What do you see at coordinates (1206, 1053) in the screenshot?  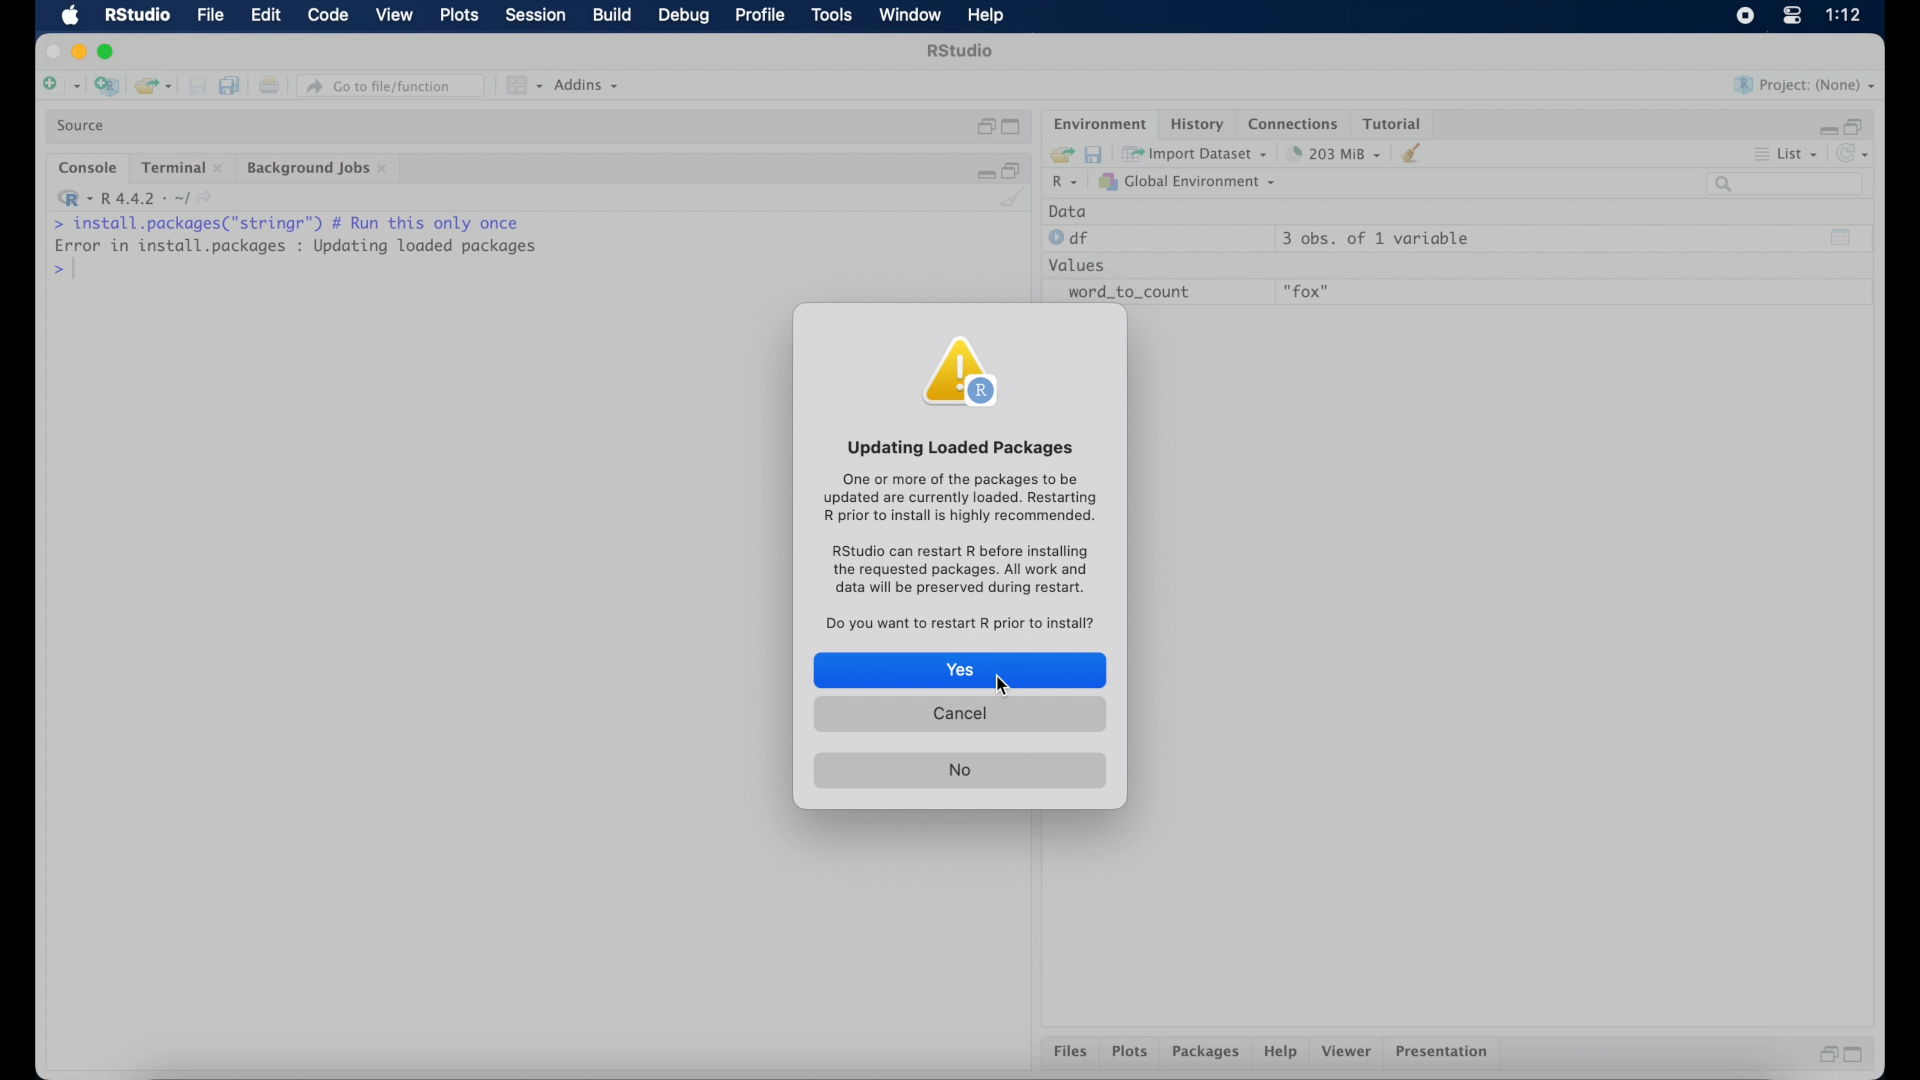 I see `packages` at bounding box center [1206, 1053].